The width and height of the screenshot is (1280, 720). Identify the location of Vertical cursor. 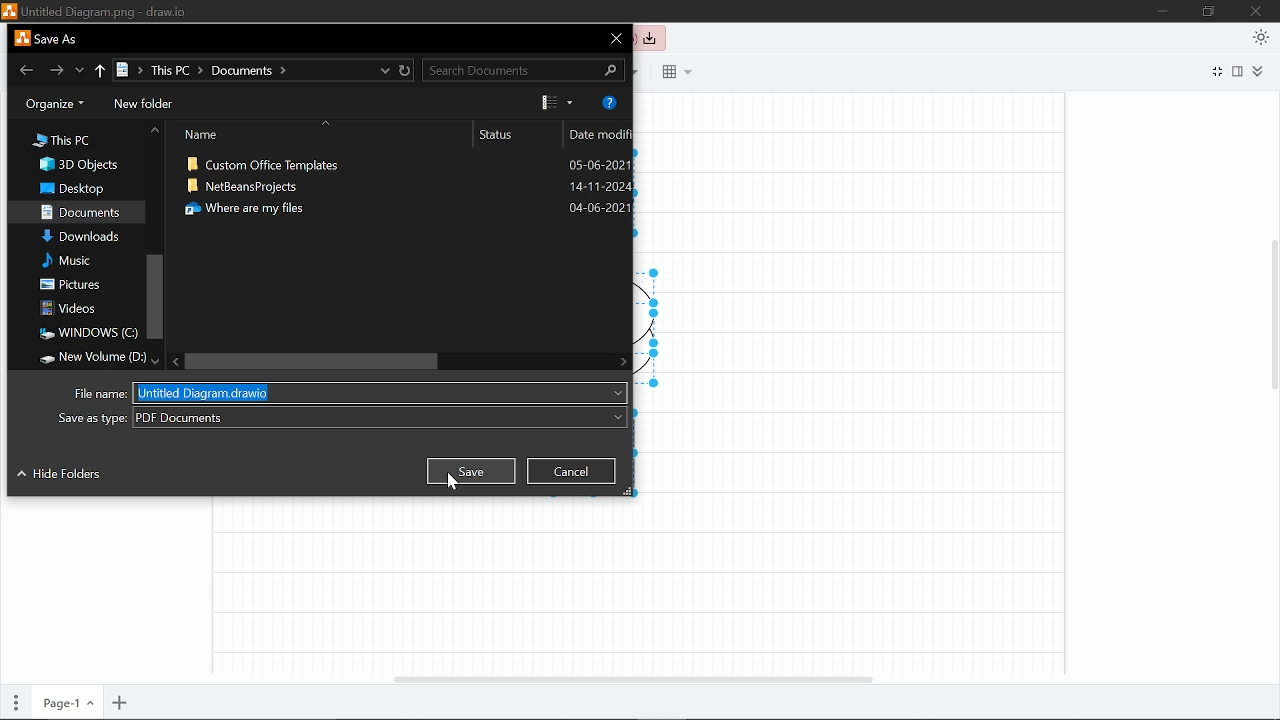
(1272, 316).